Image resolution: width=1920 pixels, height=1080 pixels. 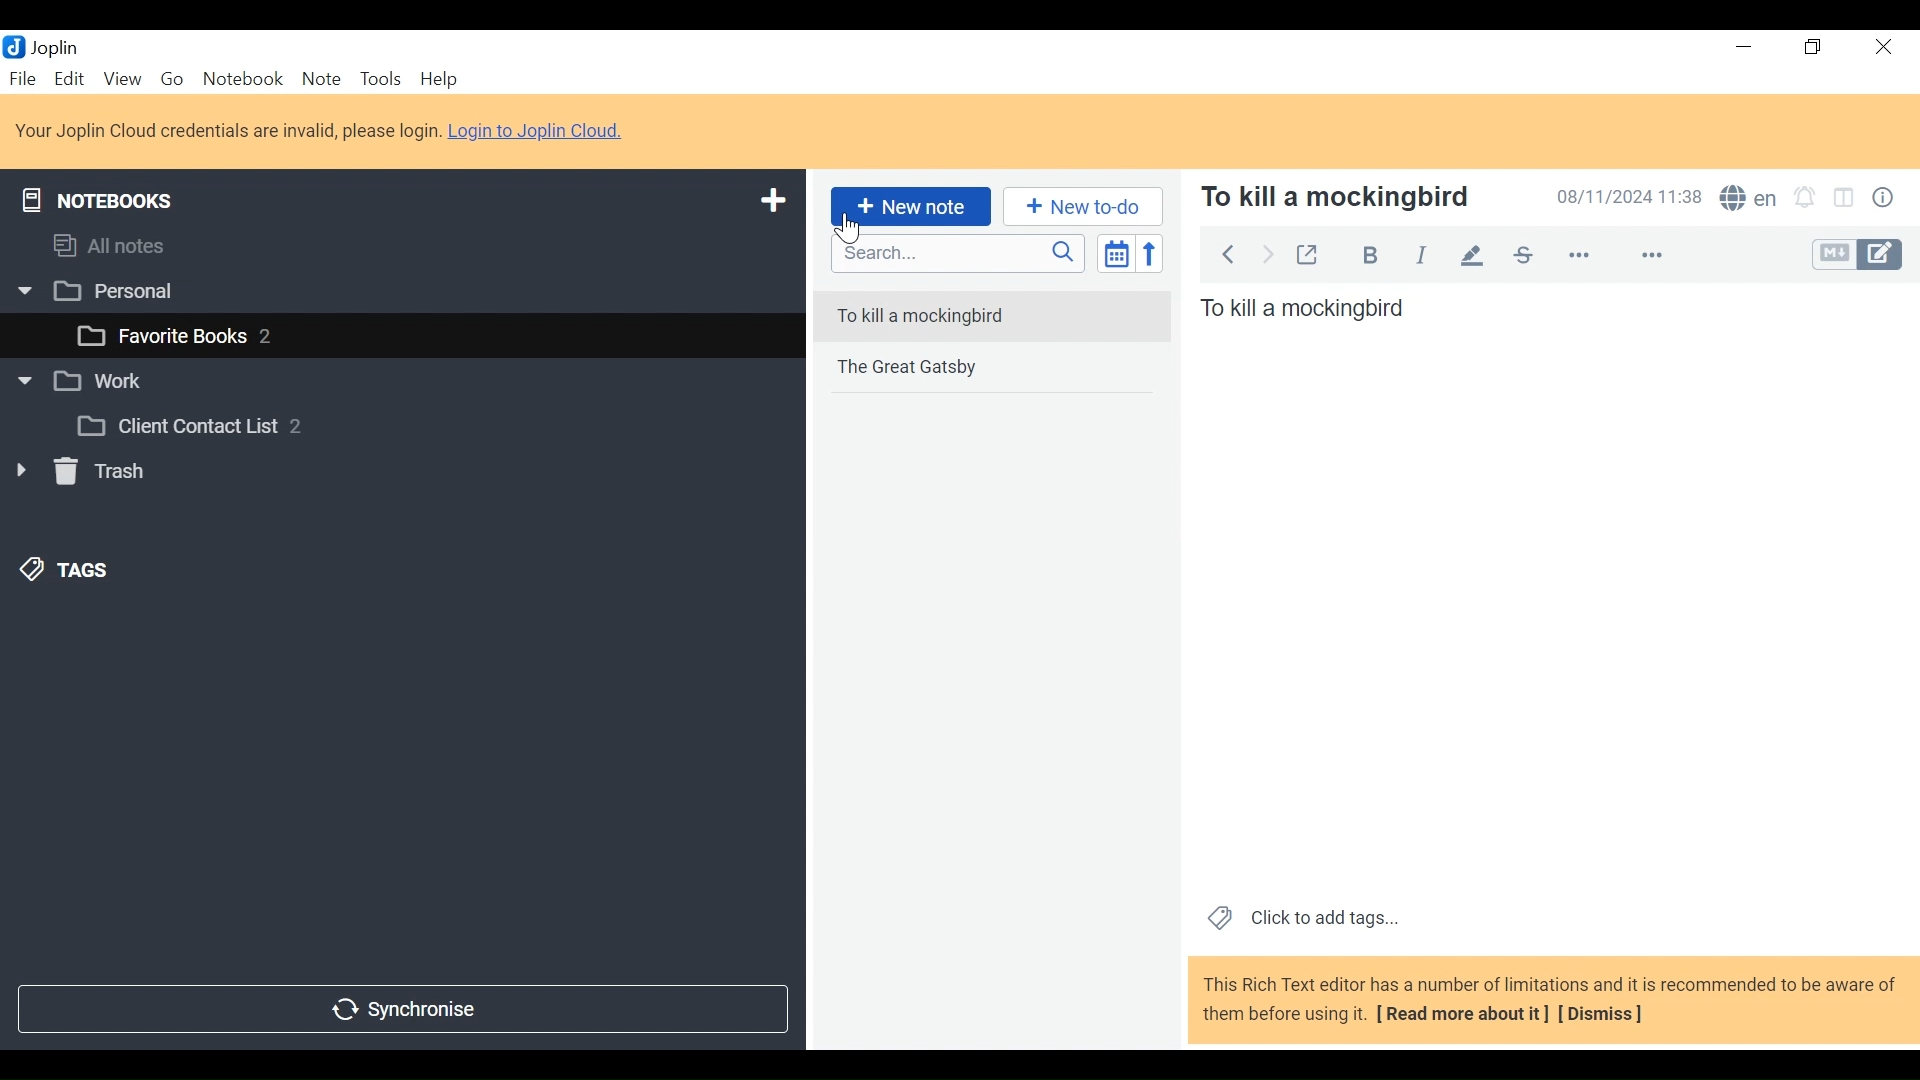 What do you see at coordinates (1420, 256) in the screenshot?
I see `Italics` at bounding box center [1420, 256].